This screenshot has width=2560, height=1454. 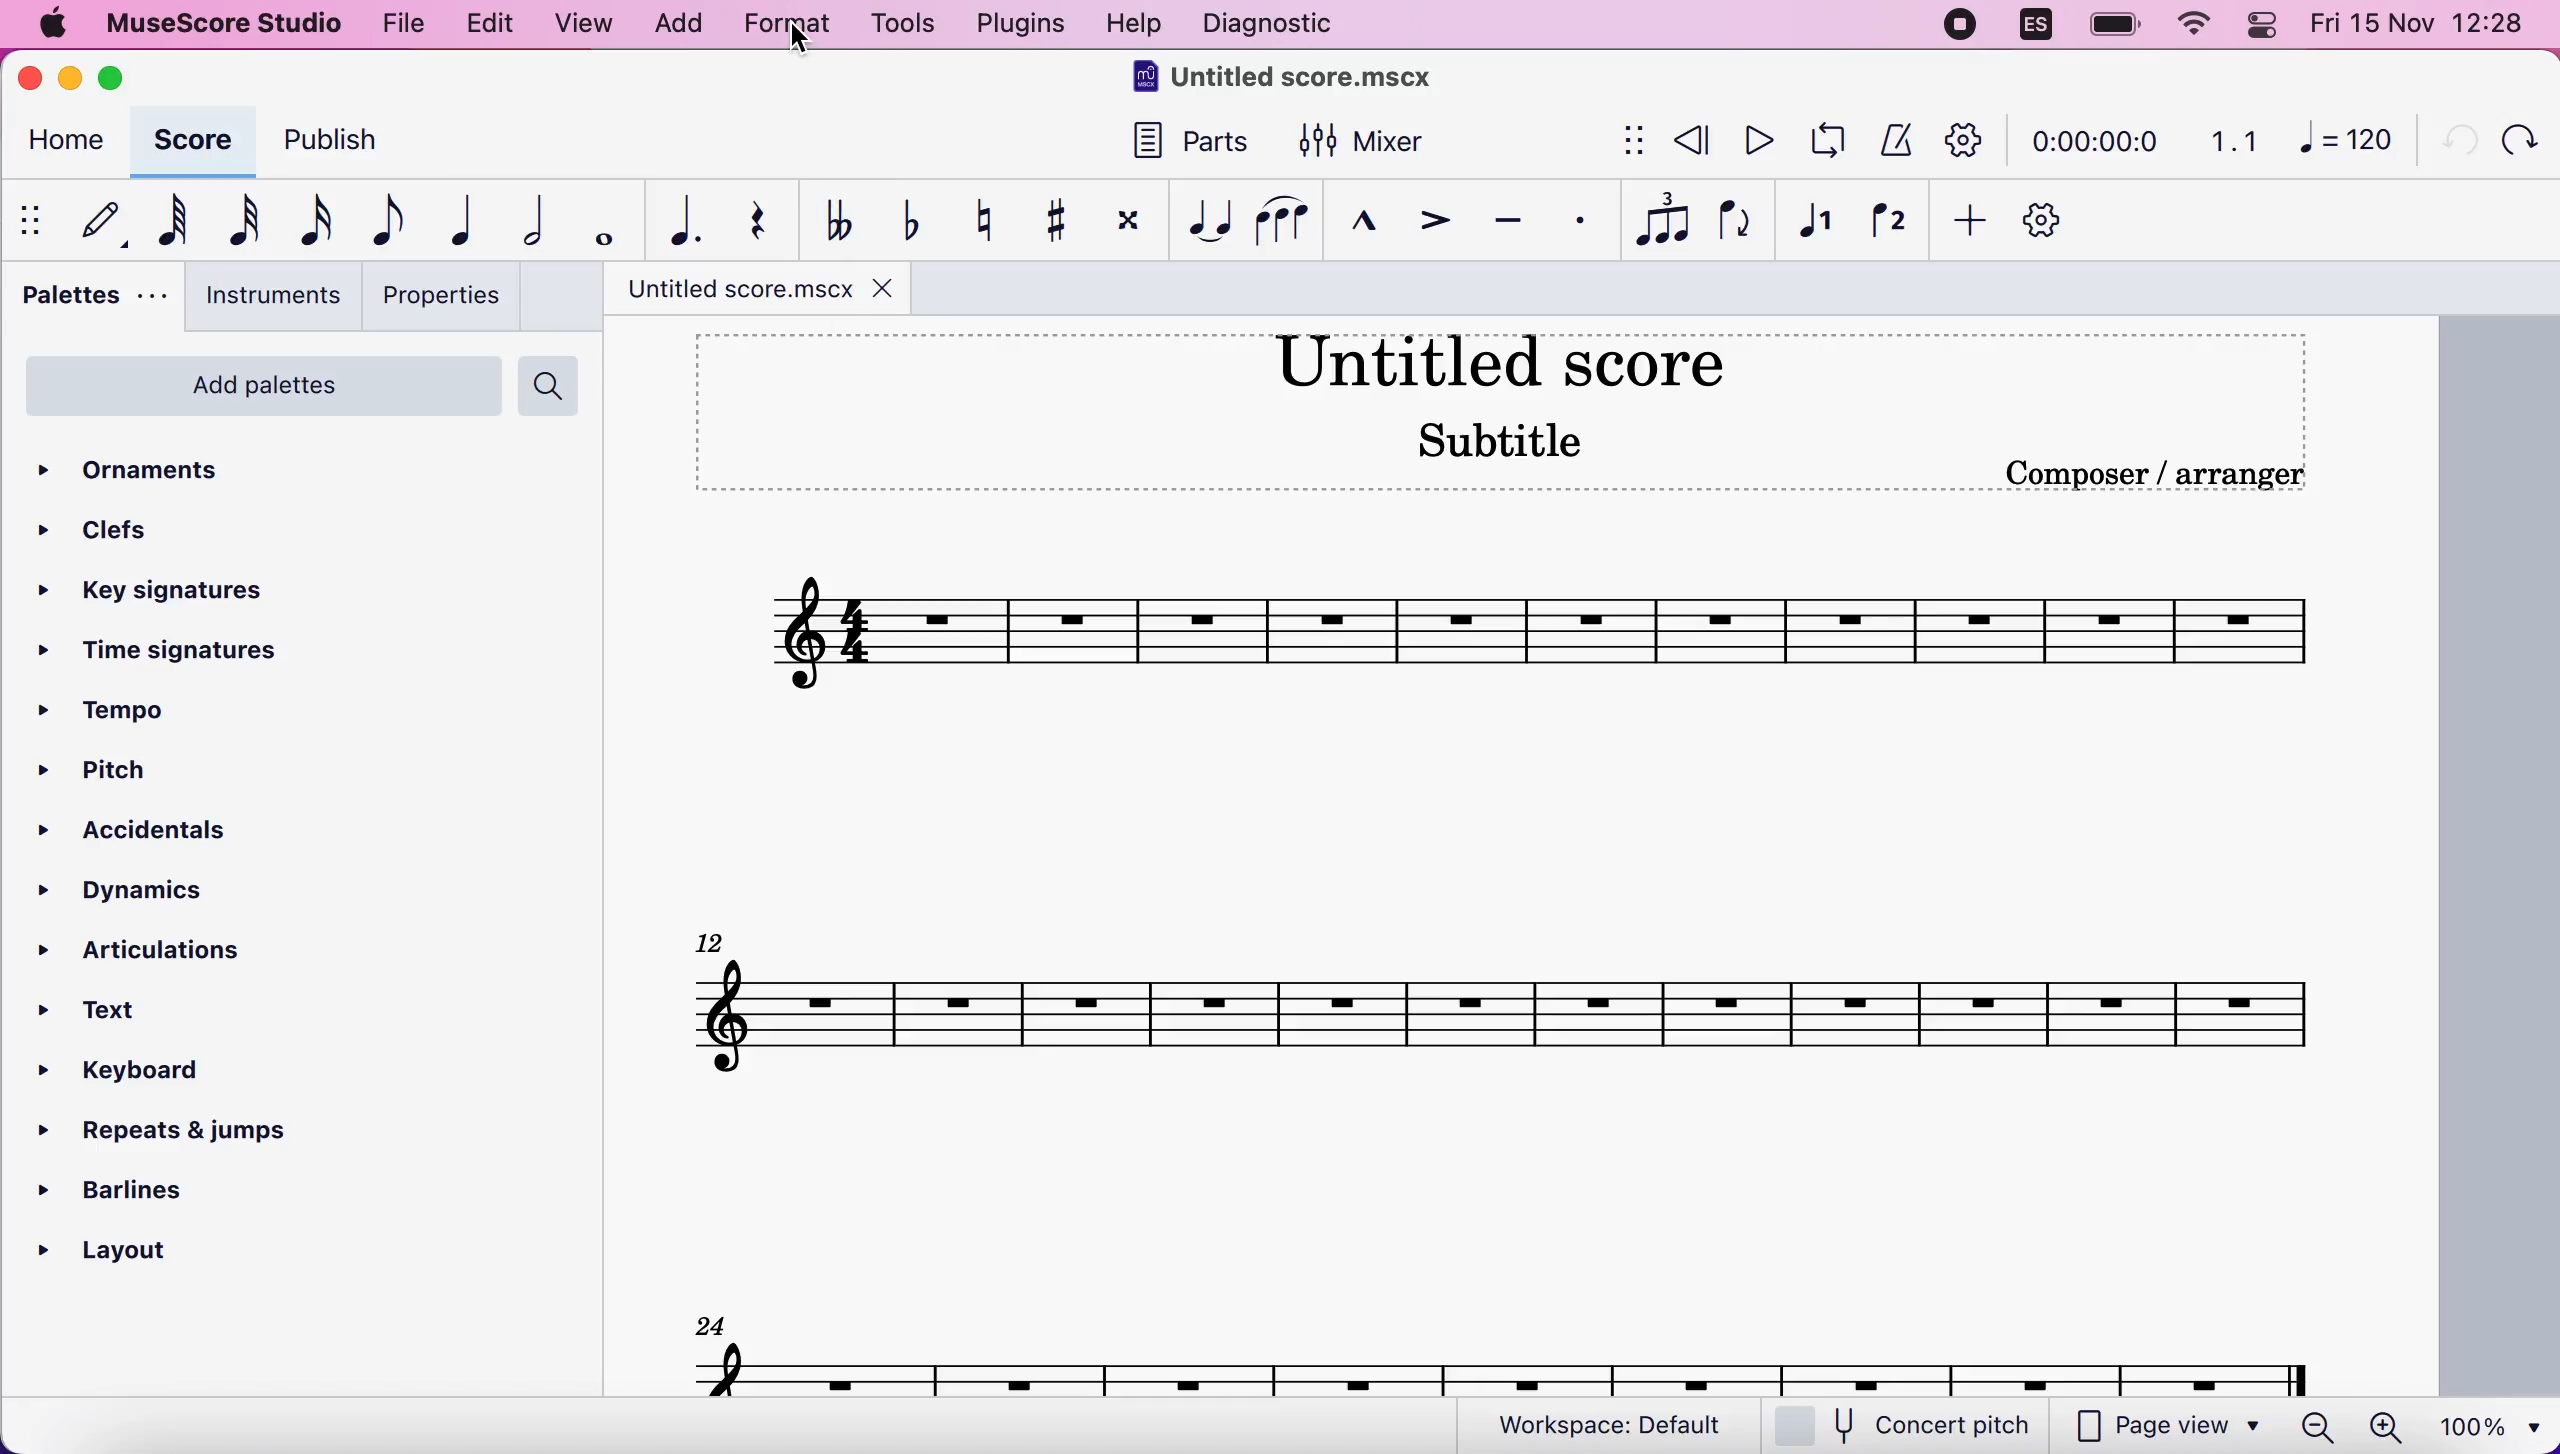 What do you see at coordinates (144, 1075) in the screenshot?
I see `keyboard` at bounding box center [144, 1075].